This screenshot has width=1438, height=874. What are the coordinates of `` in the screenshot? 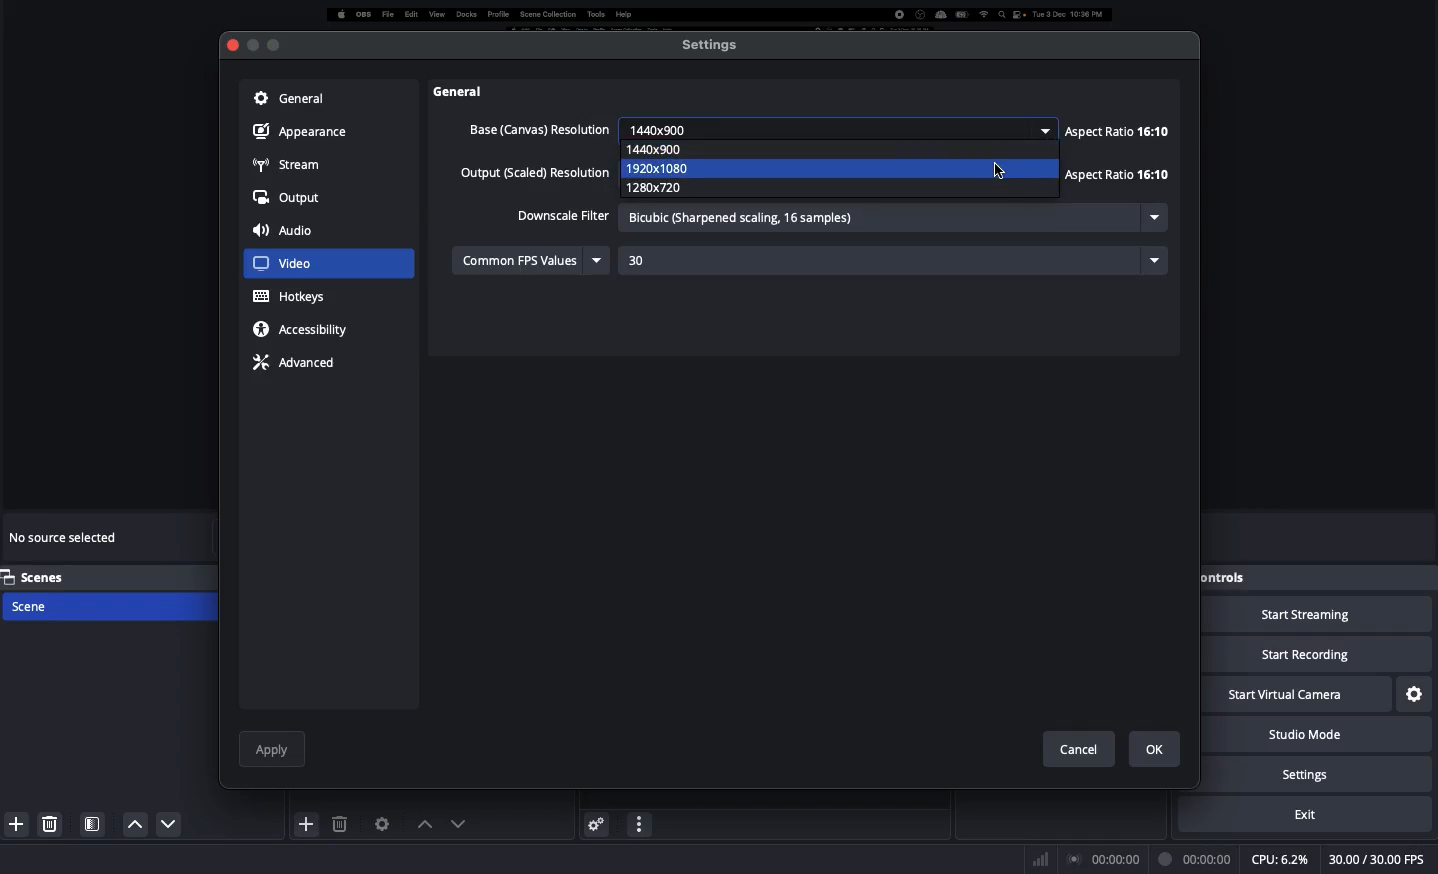 It's located at (470, 91).